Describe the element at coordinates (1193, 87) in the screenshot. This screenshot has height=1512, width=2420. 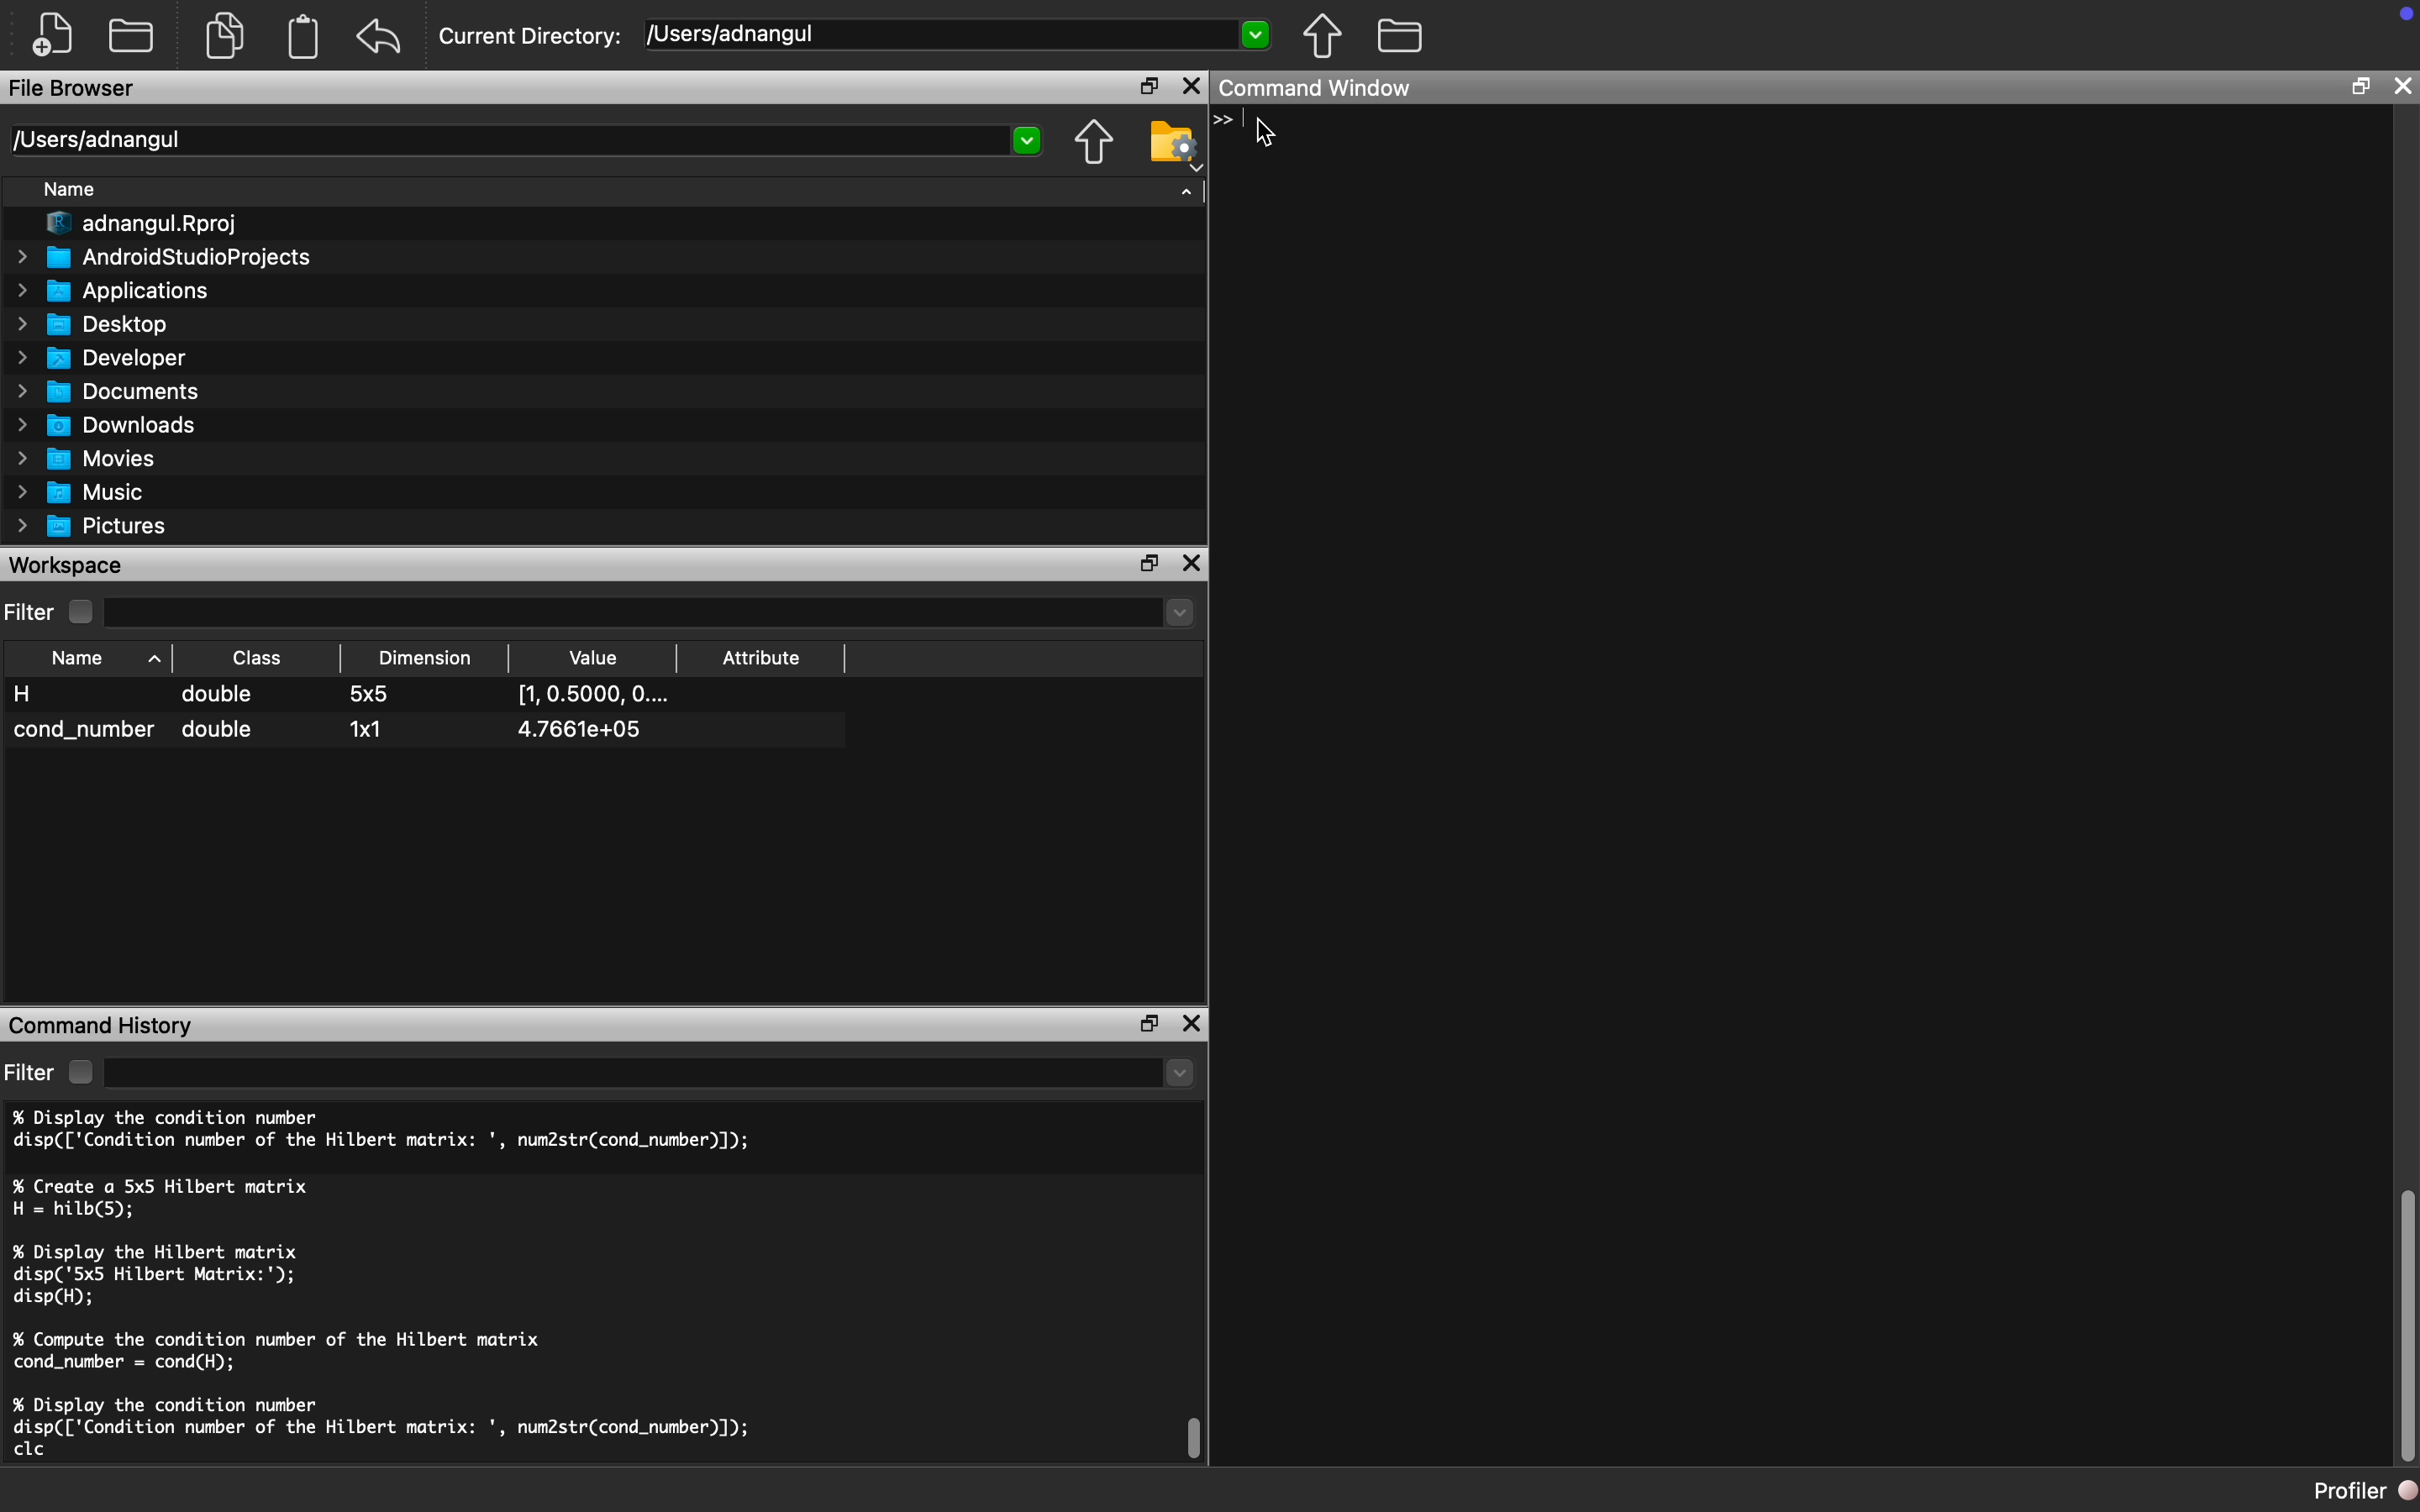
I see `Close` at that location.